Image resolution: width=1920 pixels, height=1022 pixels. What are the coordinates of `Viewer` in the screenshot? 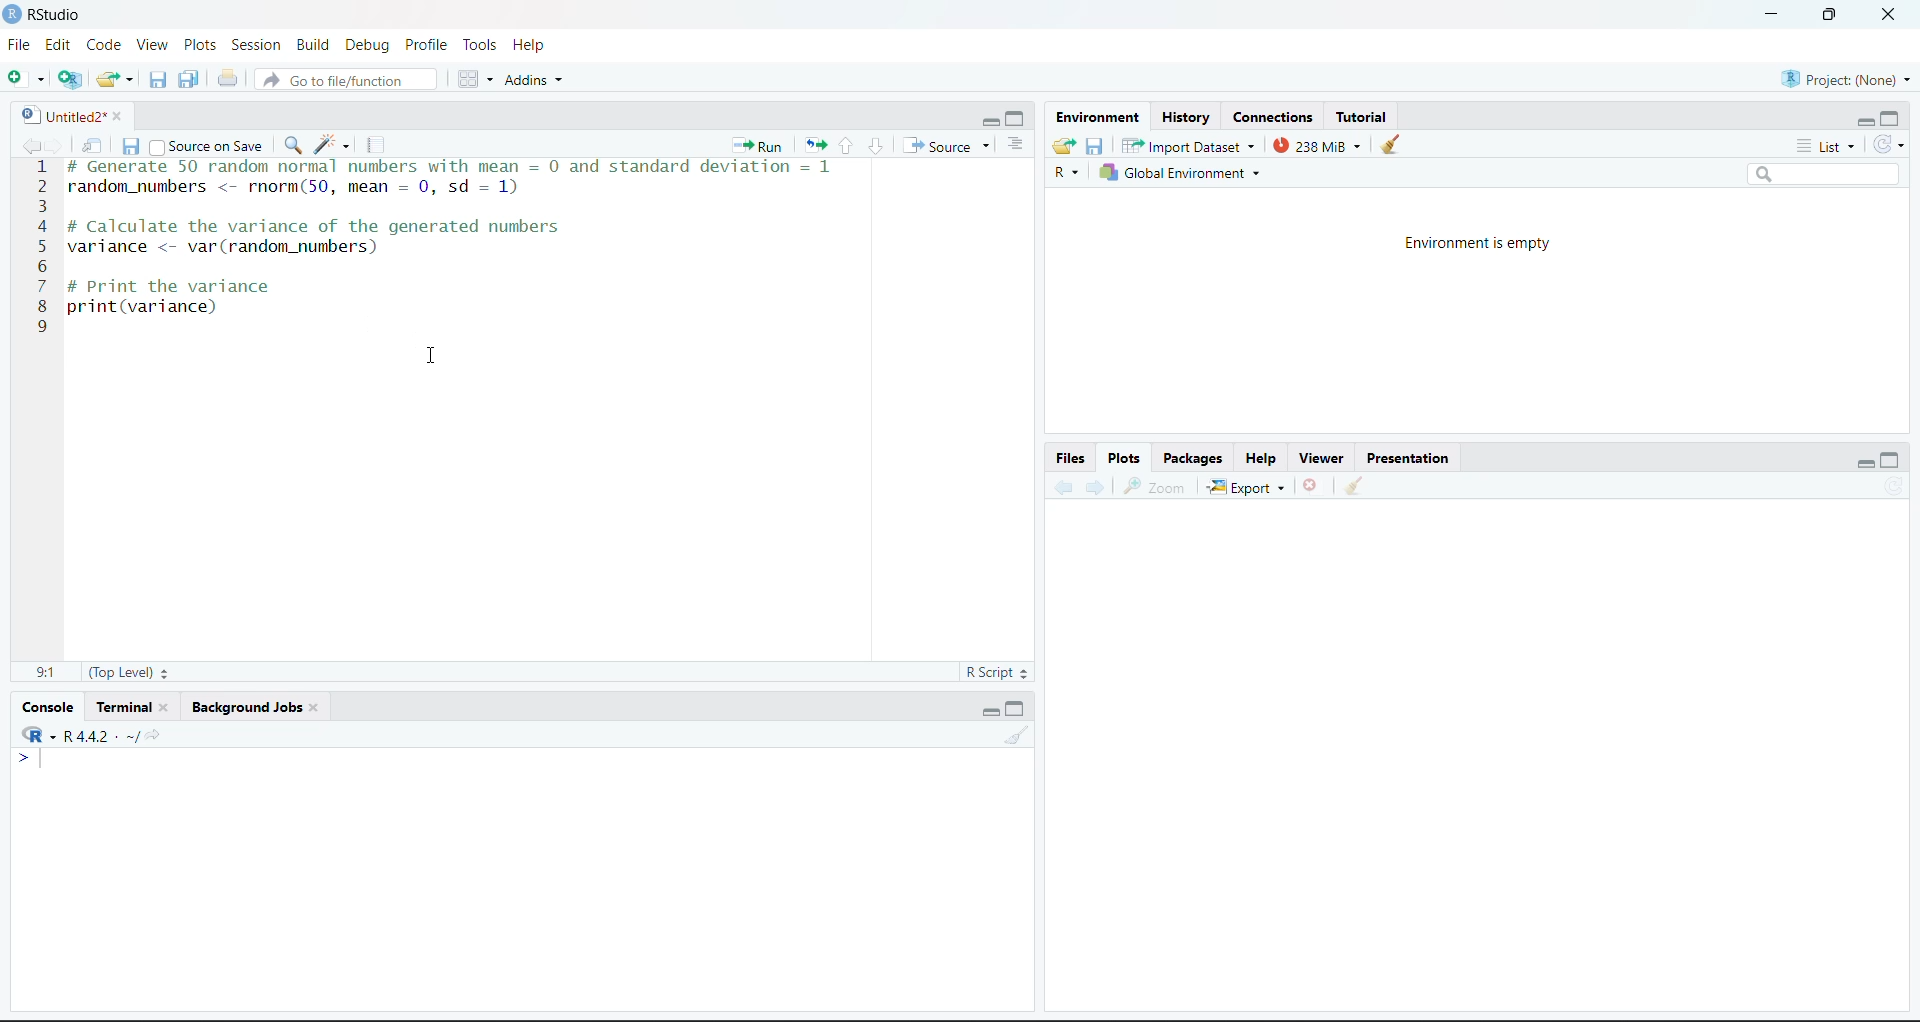 It's located at (1324, 458).